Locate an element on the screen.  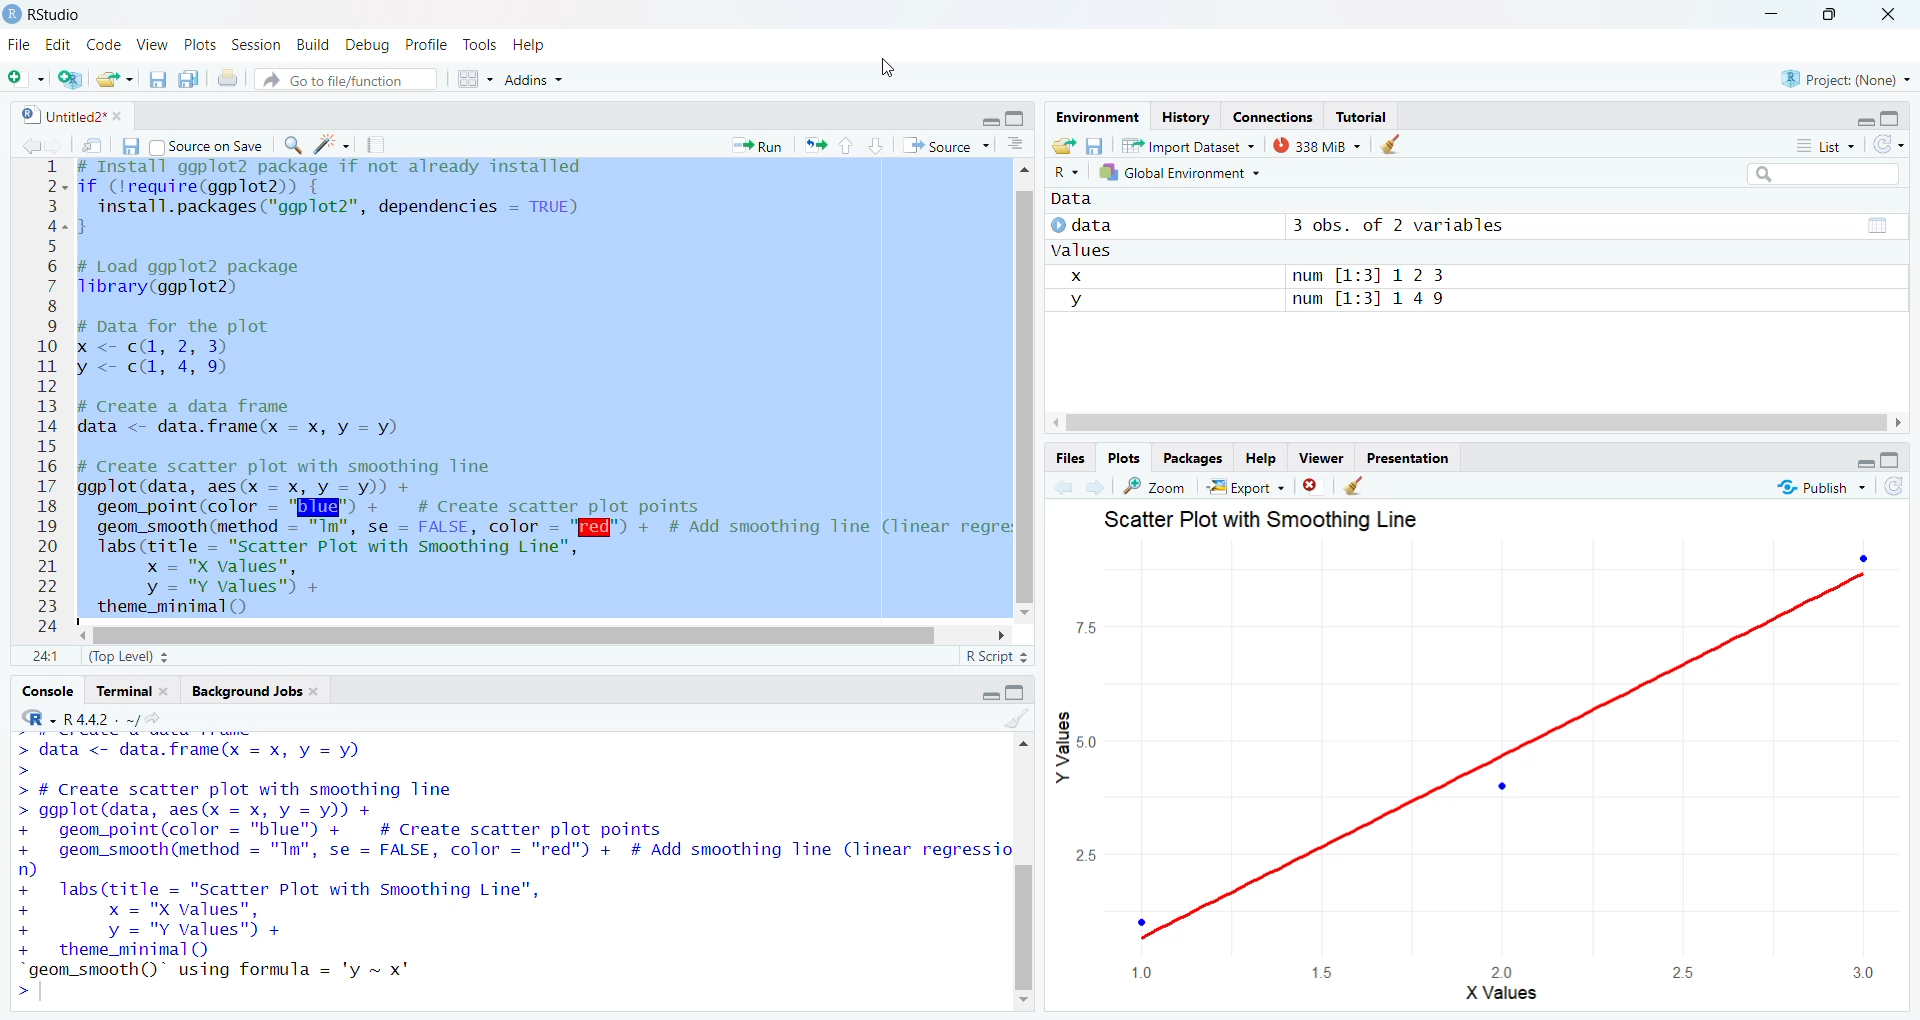
num [1:31 123 is located at coordinates (1369, 275).